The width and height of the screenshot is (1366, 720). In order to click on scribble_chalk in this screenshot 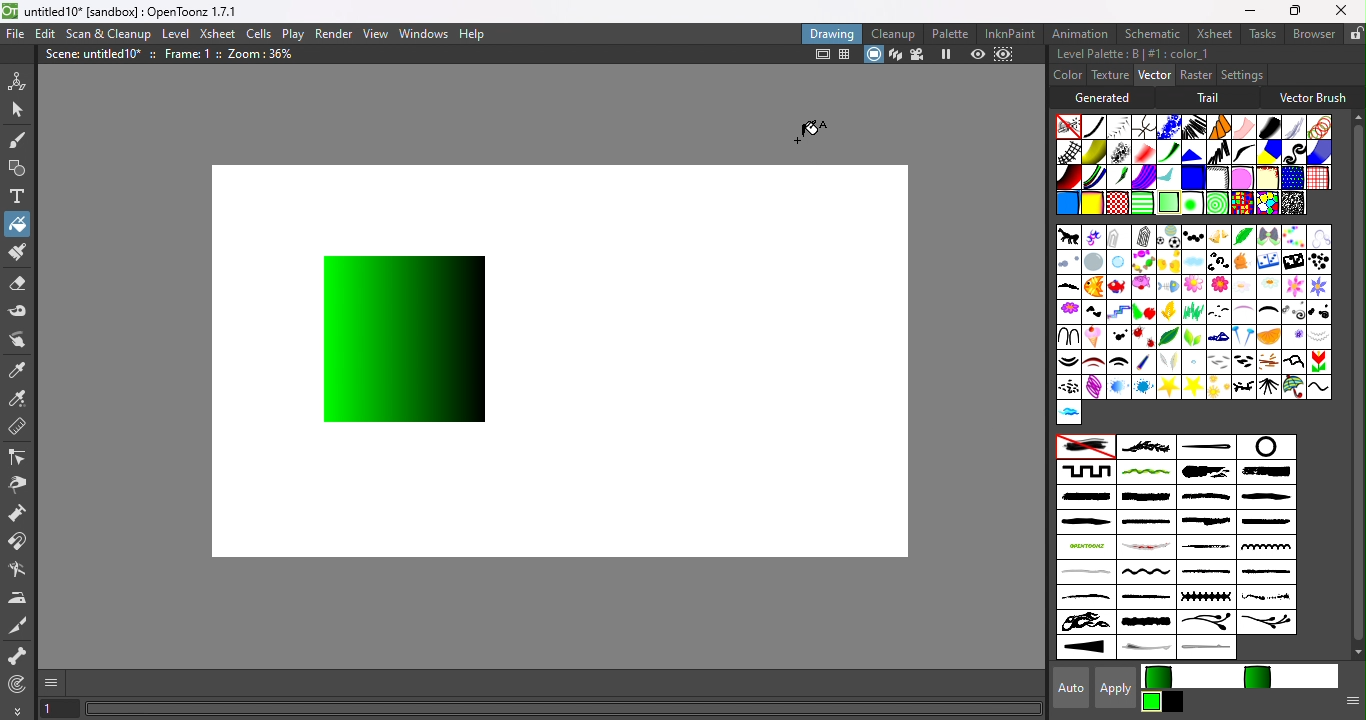, I will do `click(1207, 548)`.